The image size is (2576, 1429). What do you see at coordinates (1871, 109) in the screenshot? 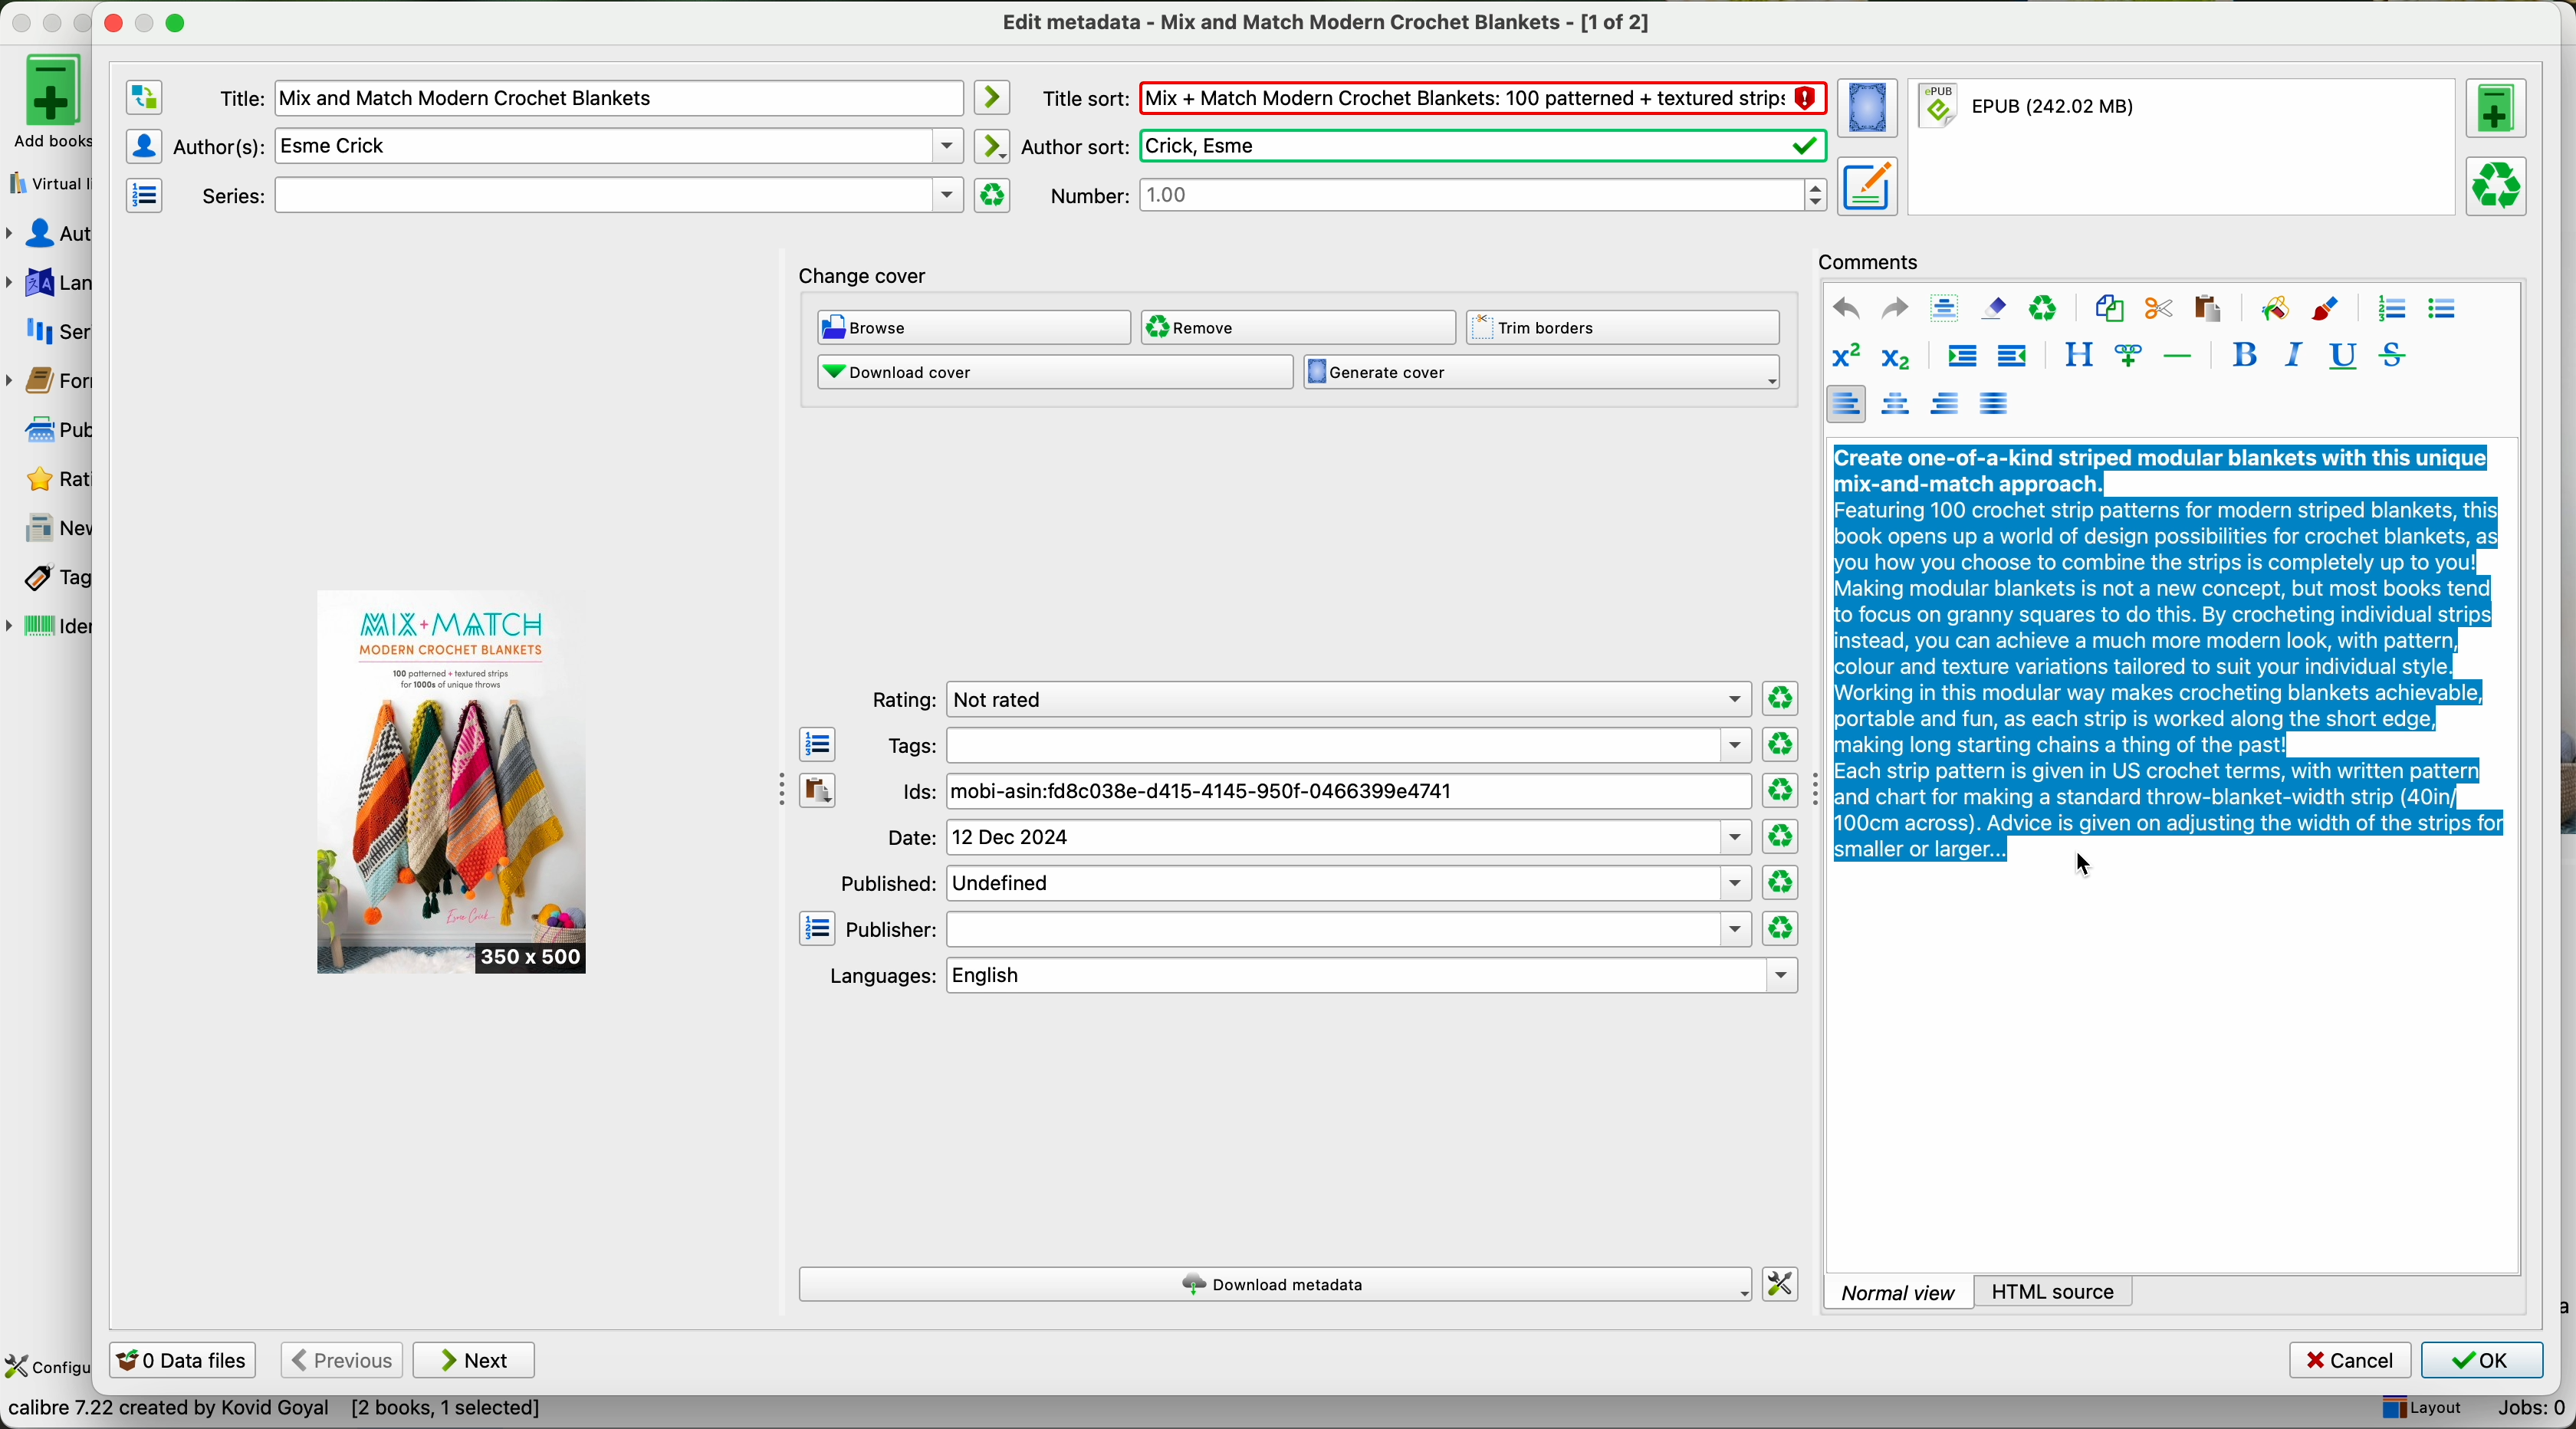
I see `set the cover for the book` at bounding box center [1871, 109].